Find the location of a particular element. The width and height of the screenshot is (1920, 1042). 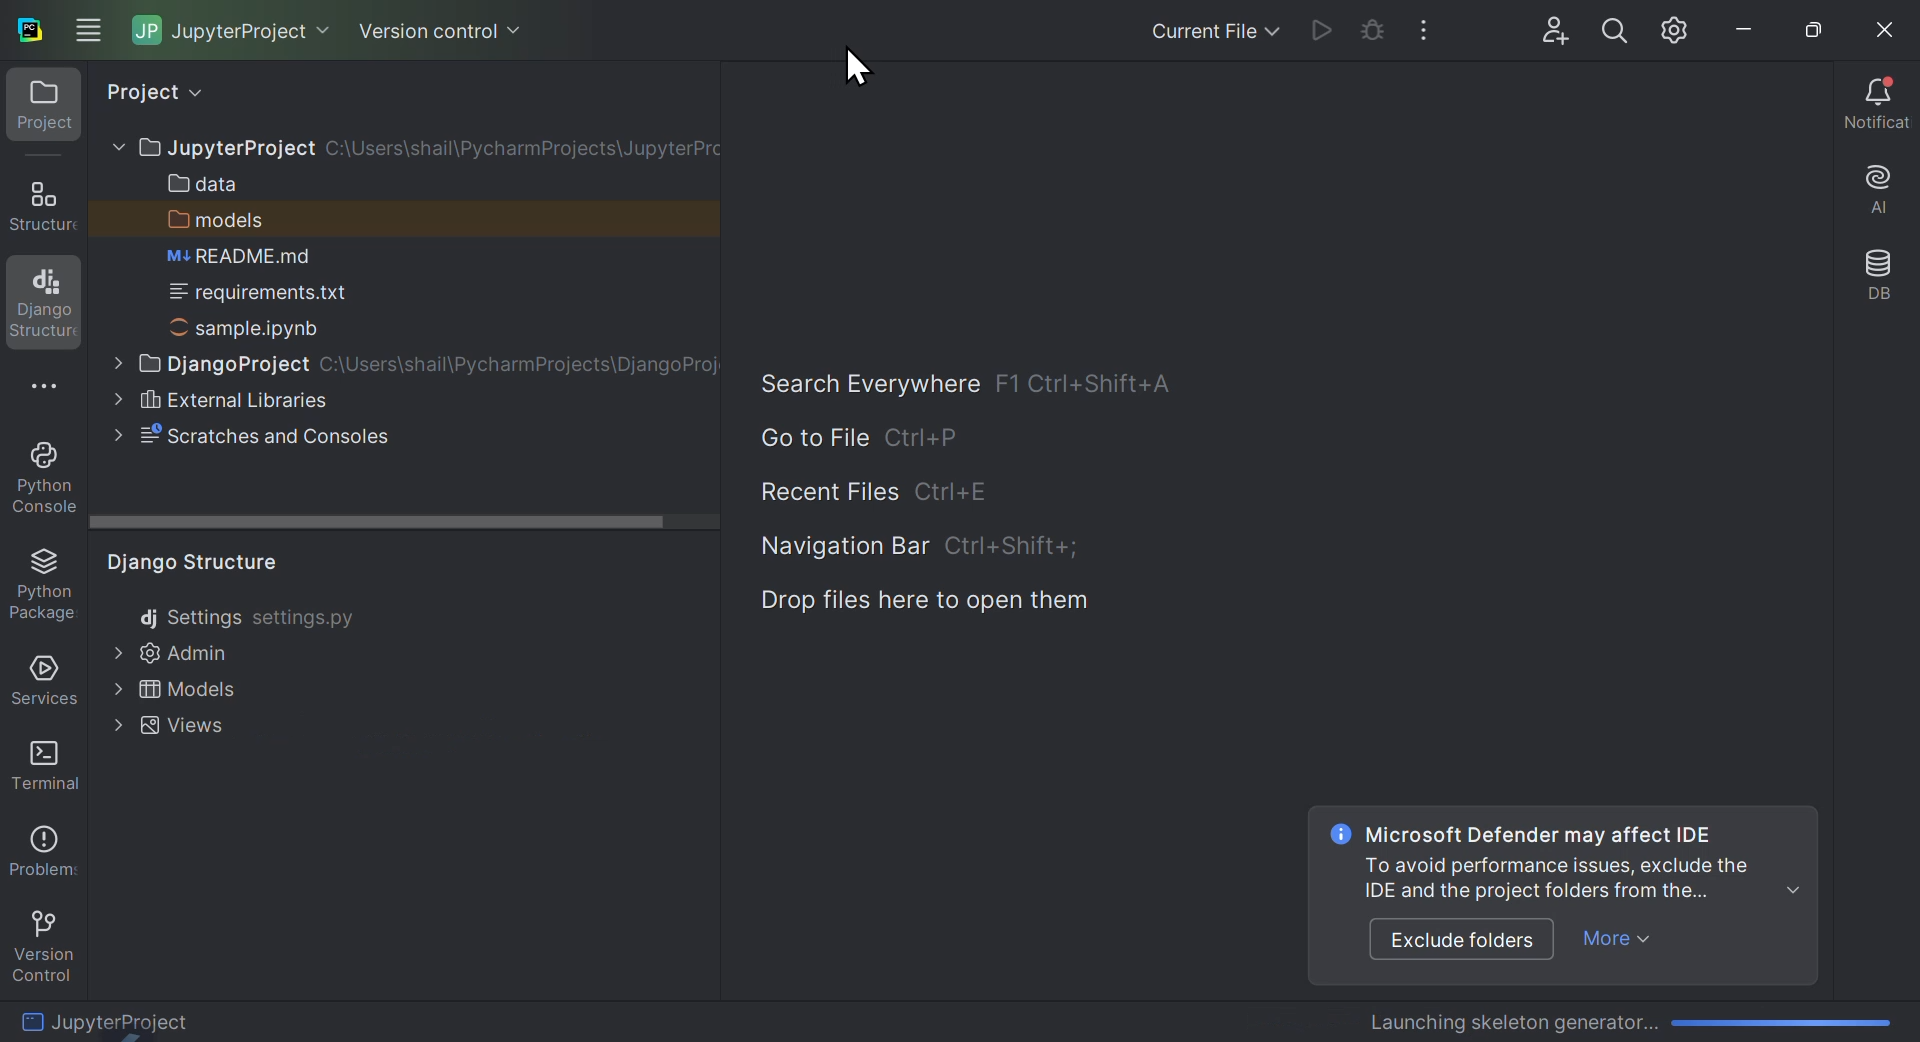

Sample.Ipymb is located at coordinates (259, 328).